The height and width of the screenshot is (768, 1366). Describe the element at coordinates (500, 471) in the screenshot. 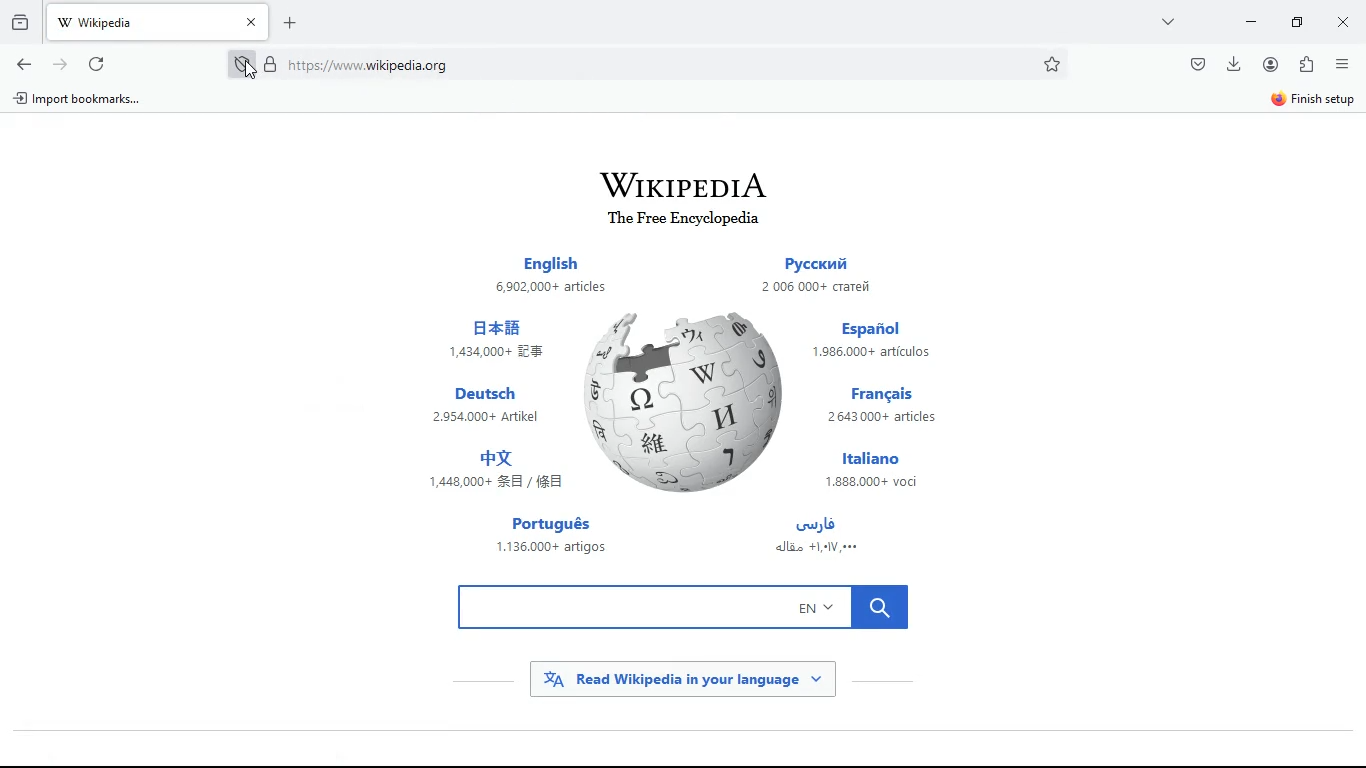

I see `japanese` at that location.